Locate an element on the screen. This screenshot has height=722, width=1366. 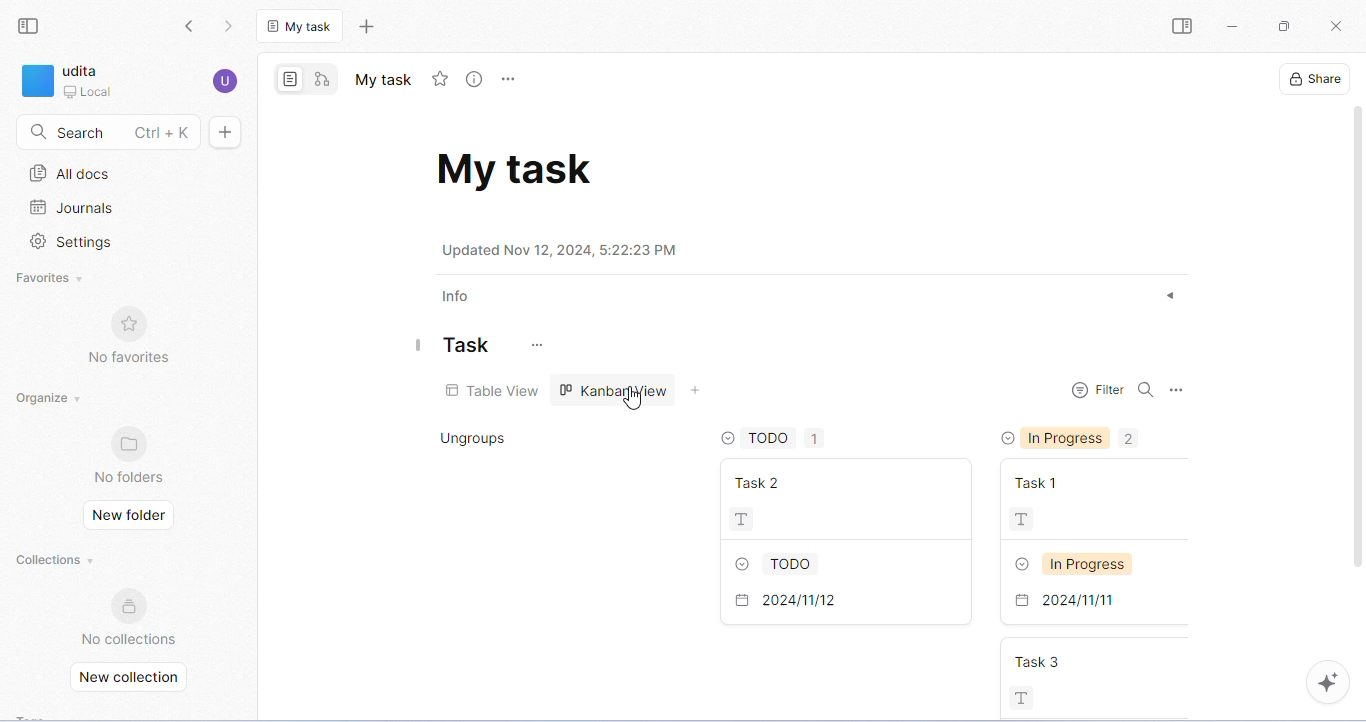
T is located at coordinates (1070, 701).